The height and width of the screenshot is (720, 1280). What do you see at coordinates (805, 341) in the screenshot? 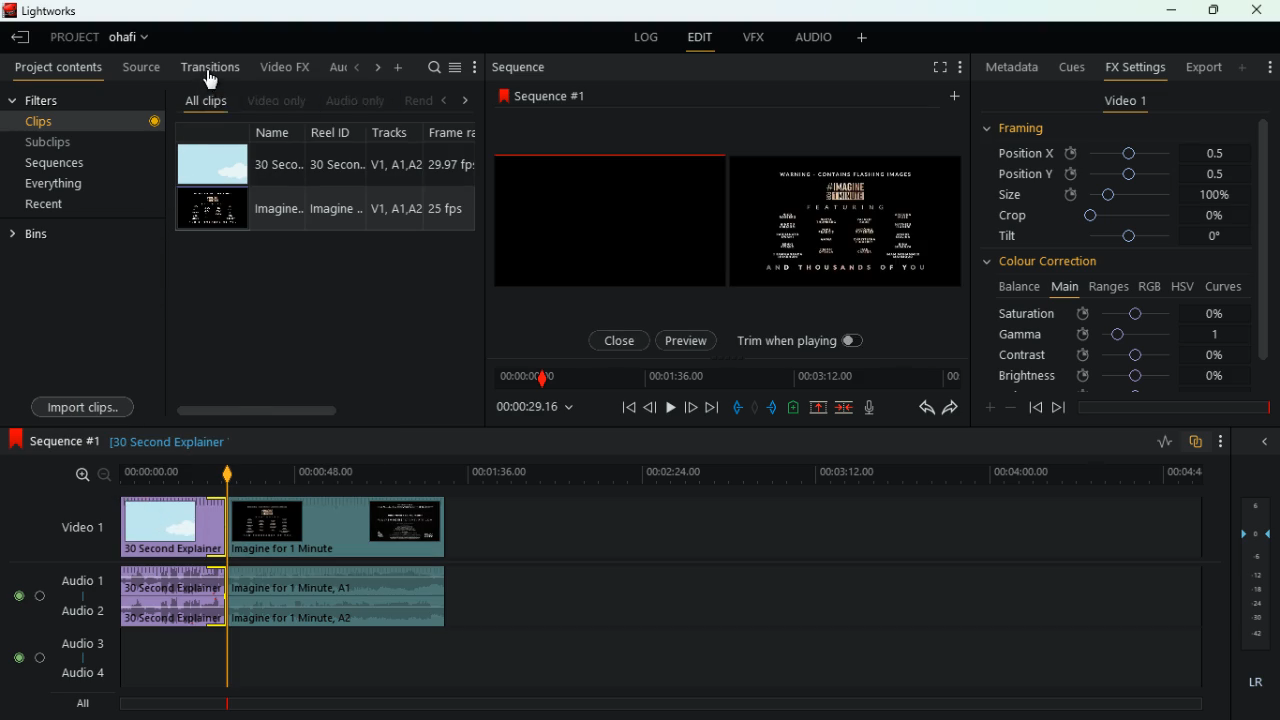
I see `trim when playing` at bounding box center [805, 341].